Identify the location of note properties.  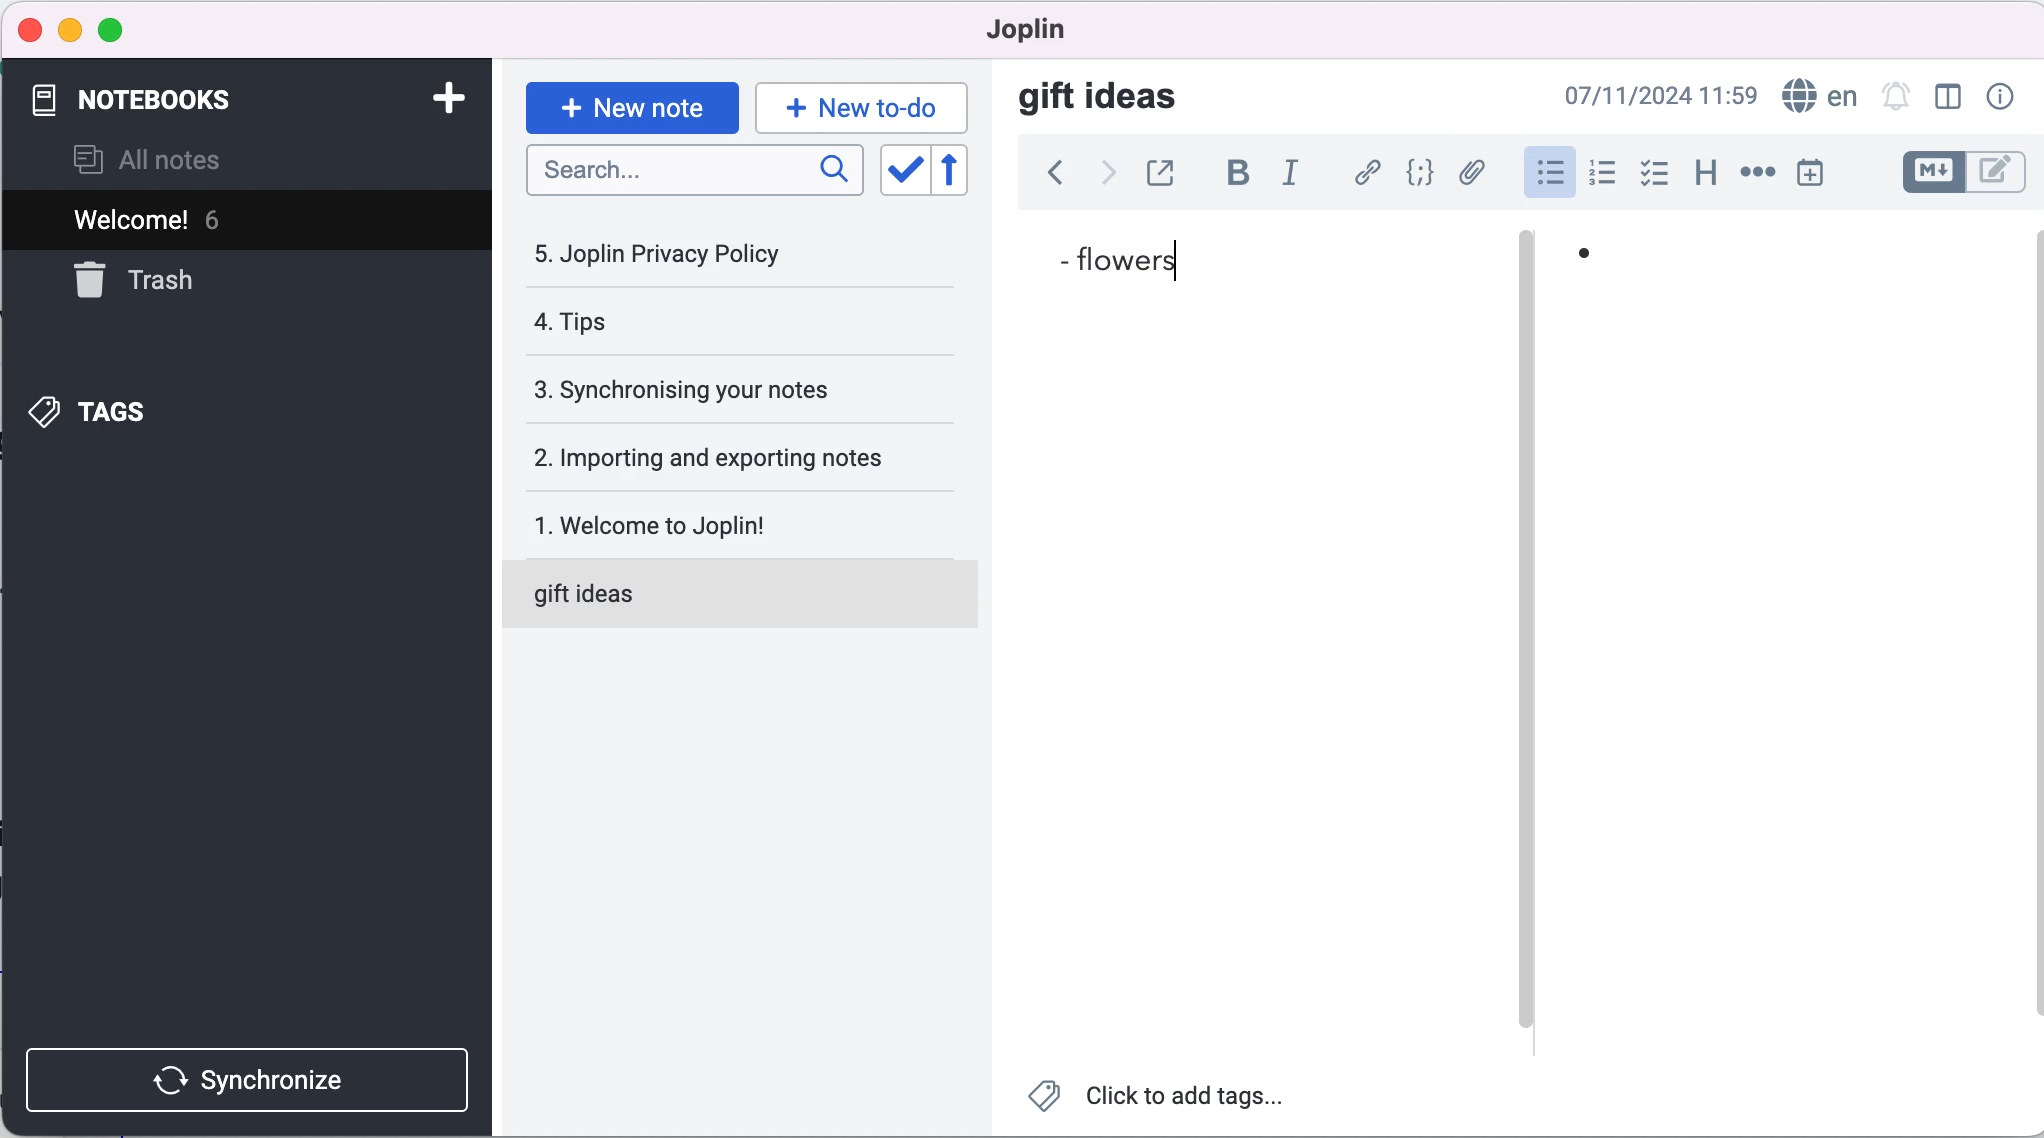
(1998, 98).